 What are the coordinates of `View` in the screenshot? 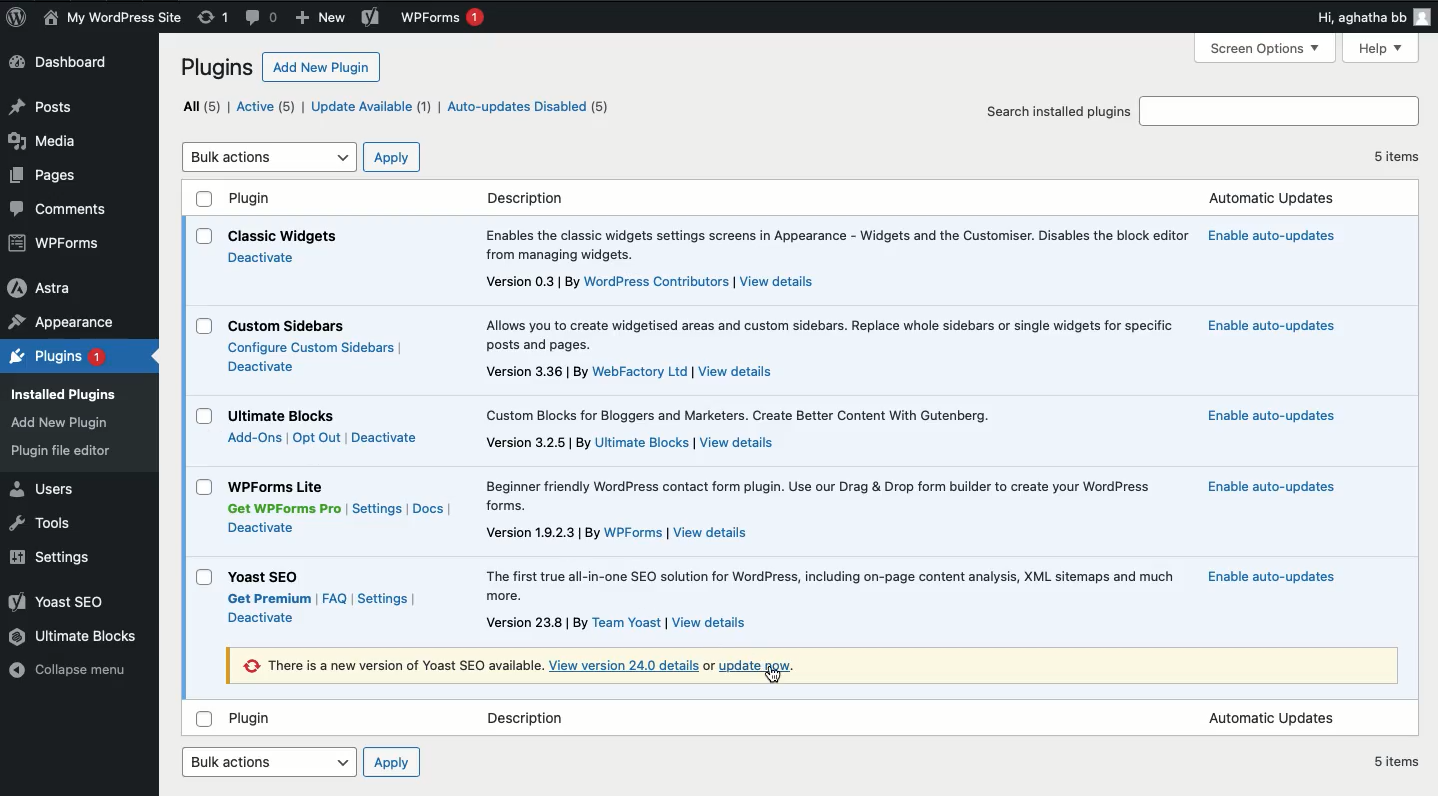 It's located at (626, 665).